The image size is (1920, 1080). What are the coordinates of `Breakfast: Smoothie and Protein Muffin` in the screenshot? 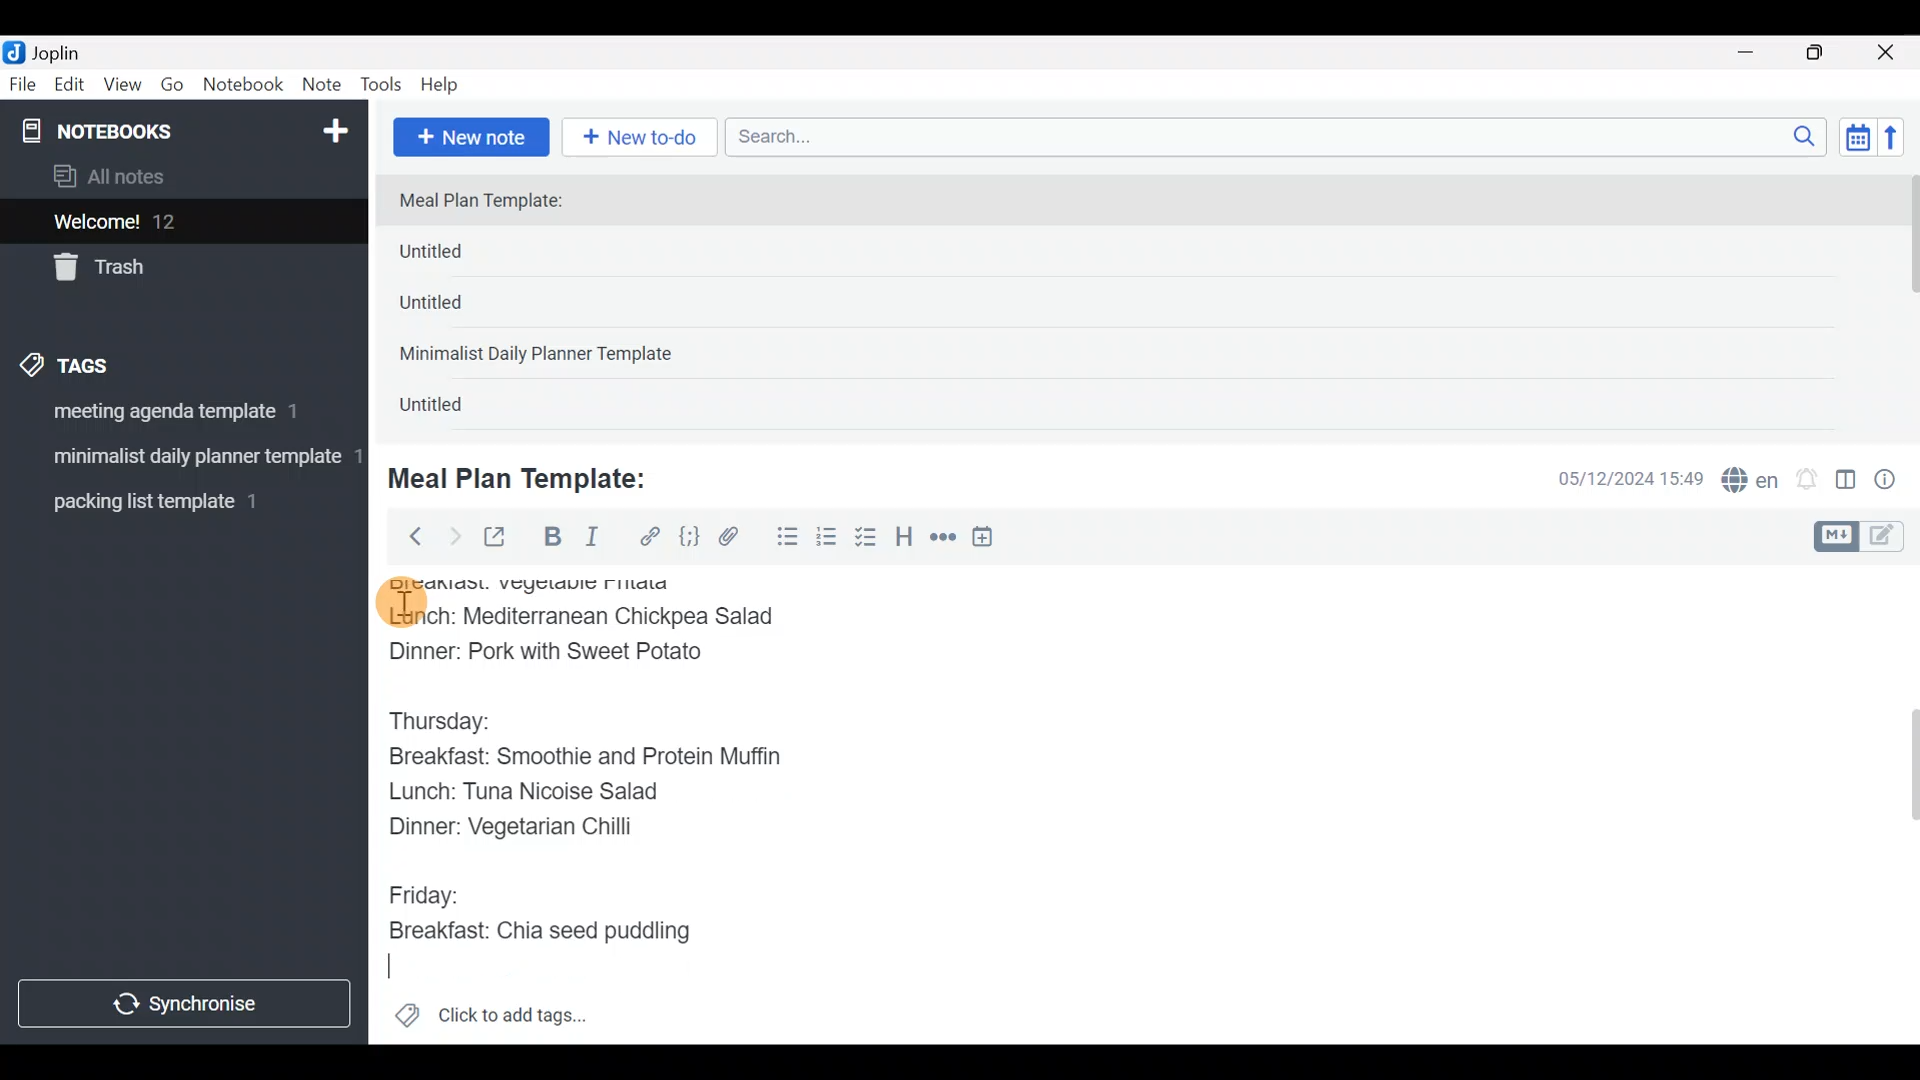 It's located at (589, 761).